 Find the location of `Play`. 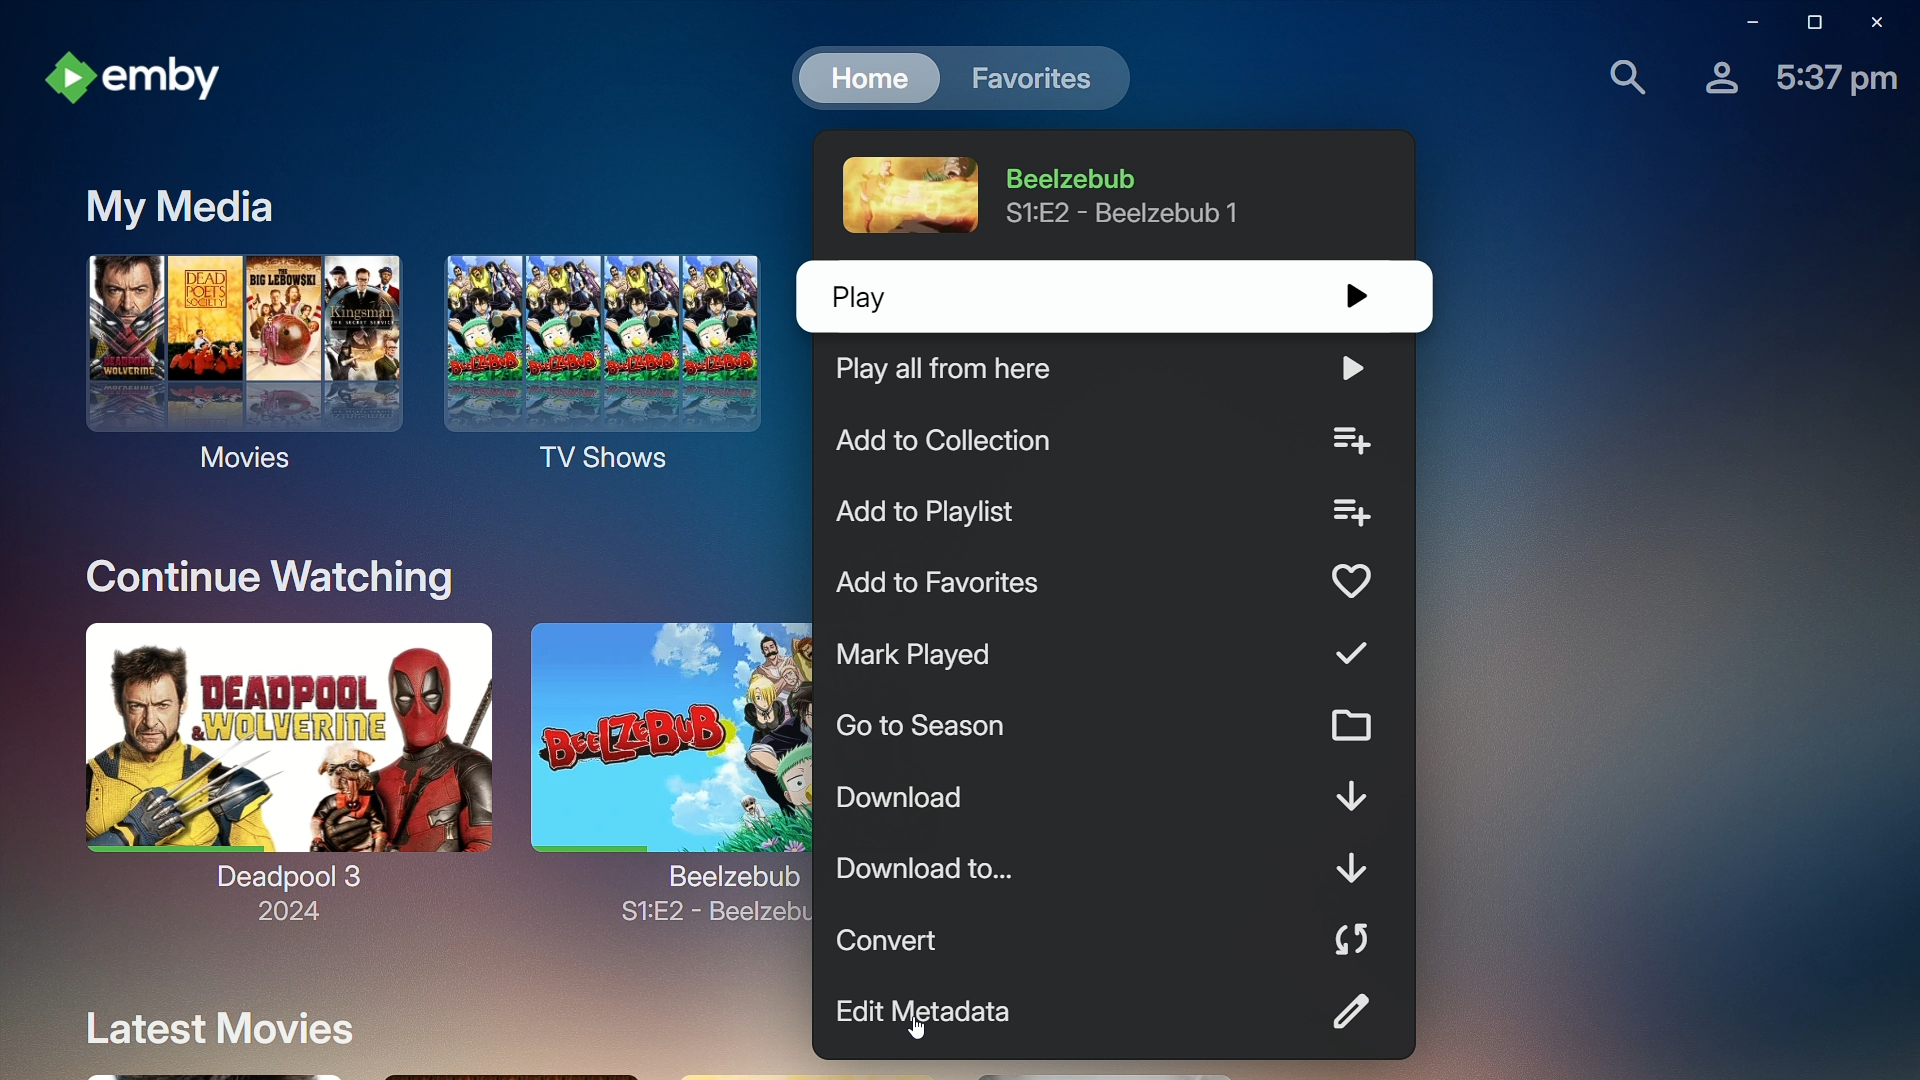

Play is located at coordinates (1094, 301).